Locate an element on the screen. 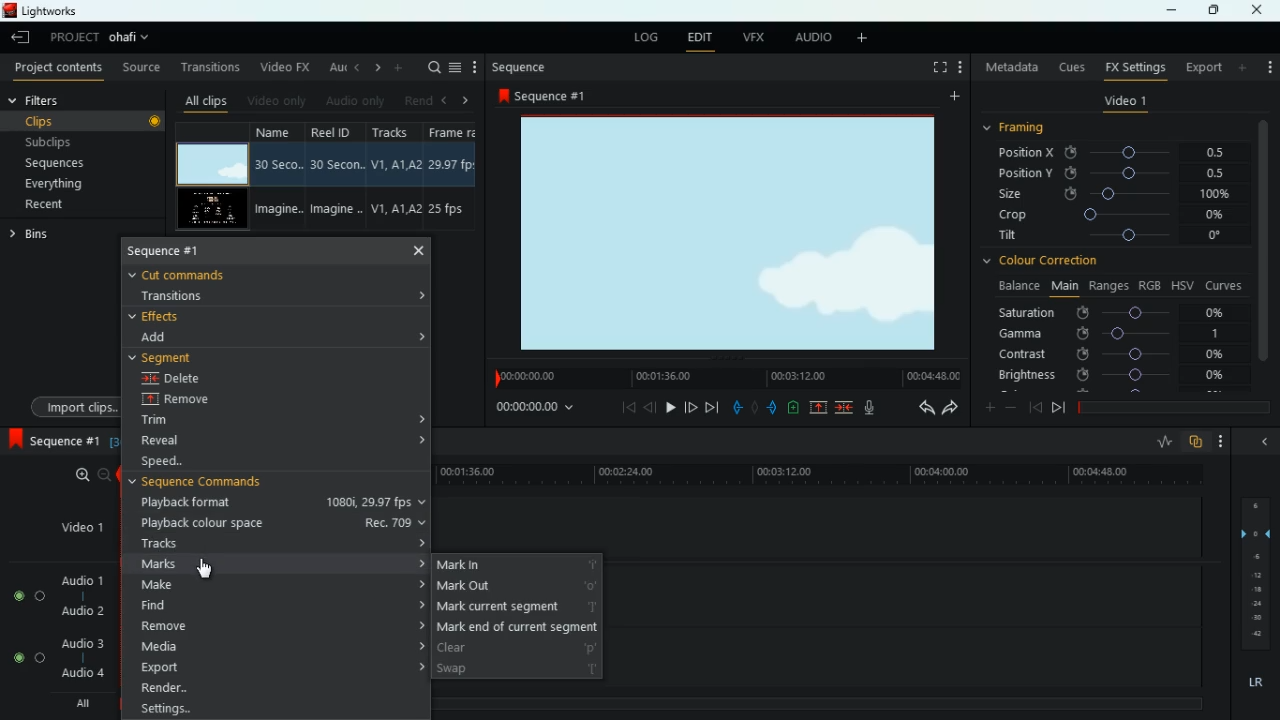  timeline is located at coordinates (724, 376).